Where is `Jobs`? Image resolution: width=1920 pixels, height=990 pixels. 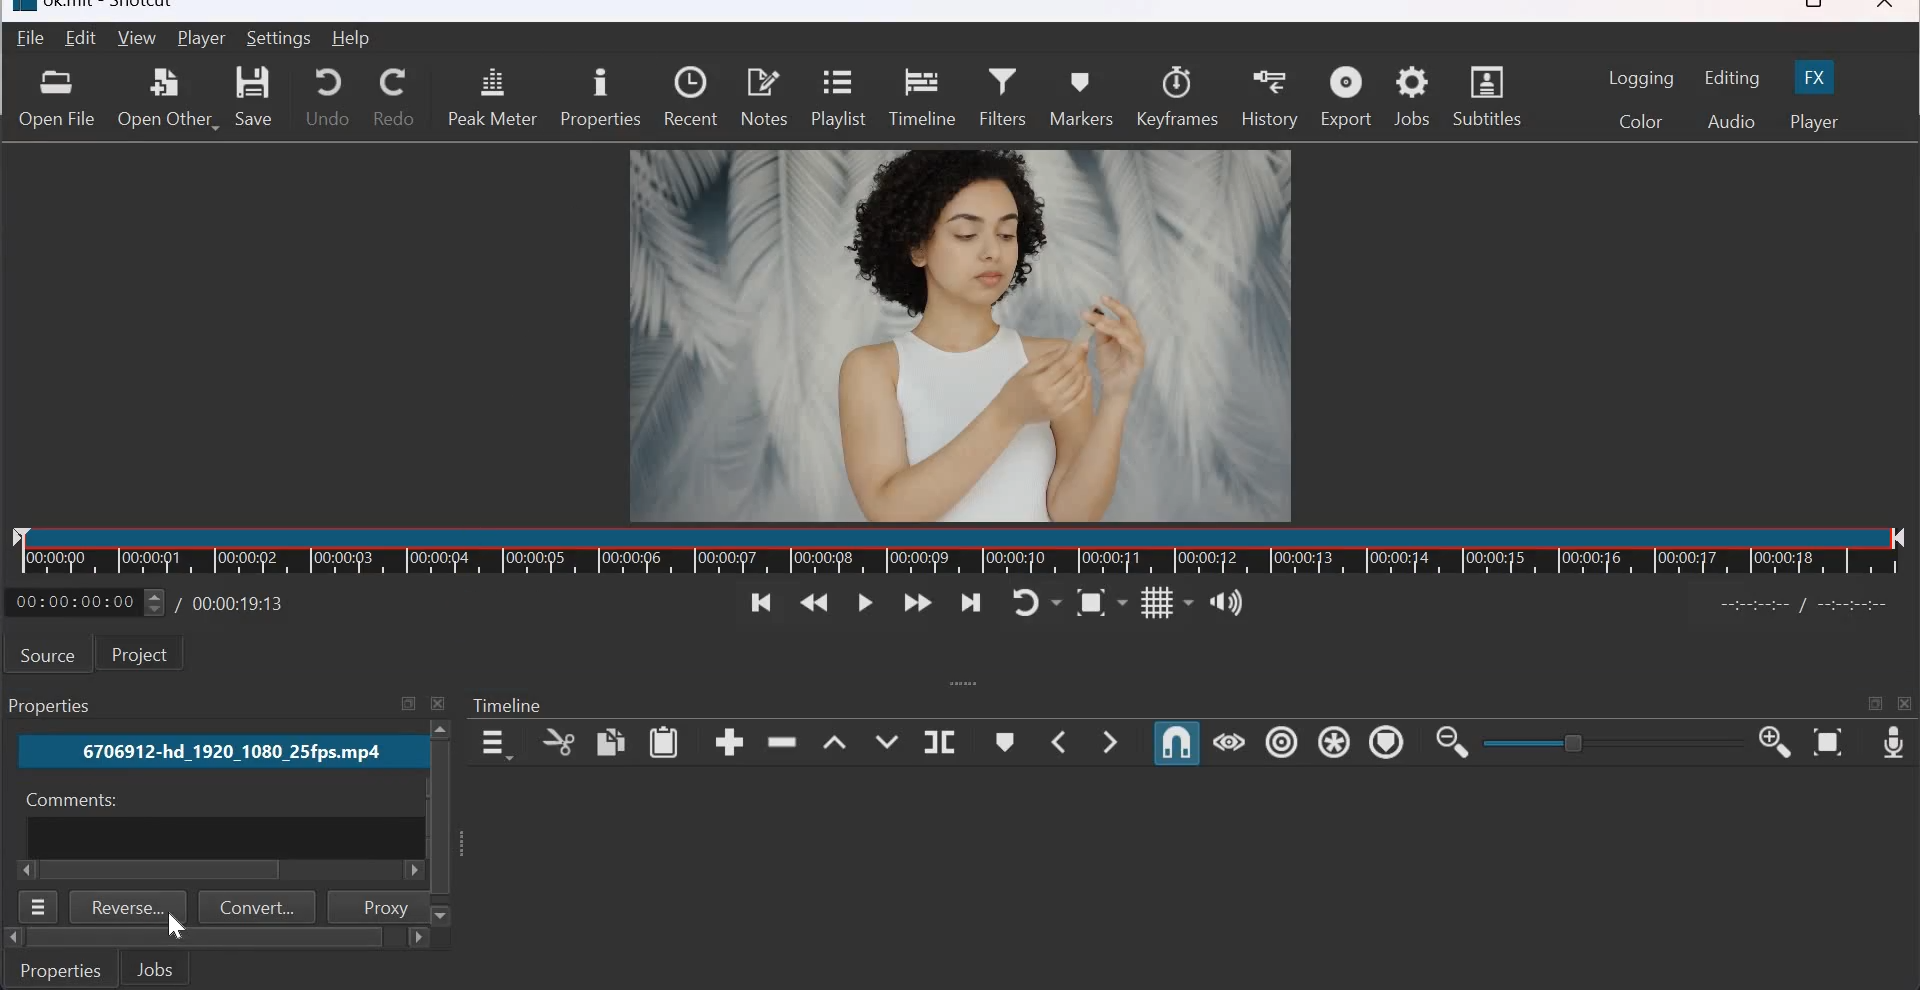 Jobs is located at coordinates (54, 706).